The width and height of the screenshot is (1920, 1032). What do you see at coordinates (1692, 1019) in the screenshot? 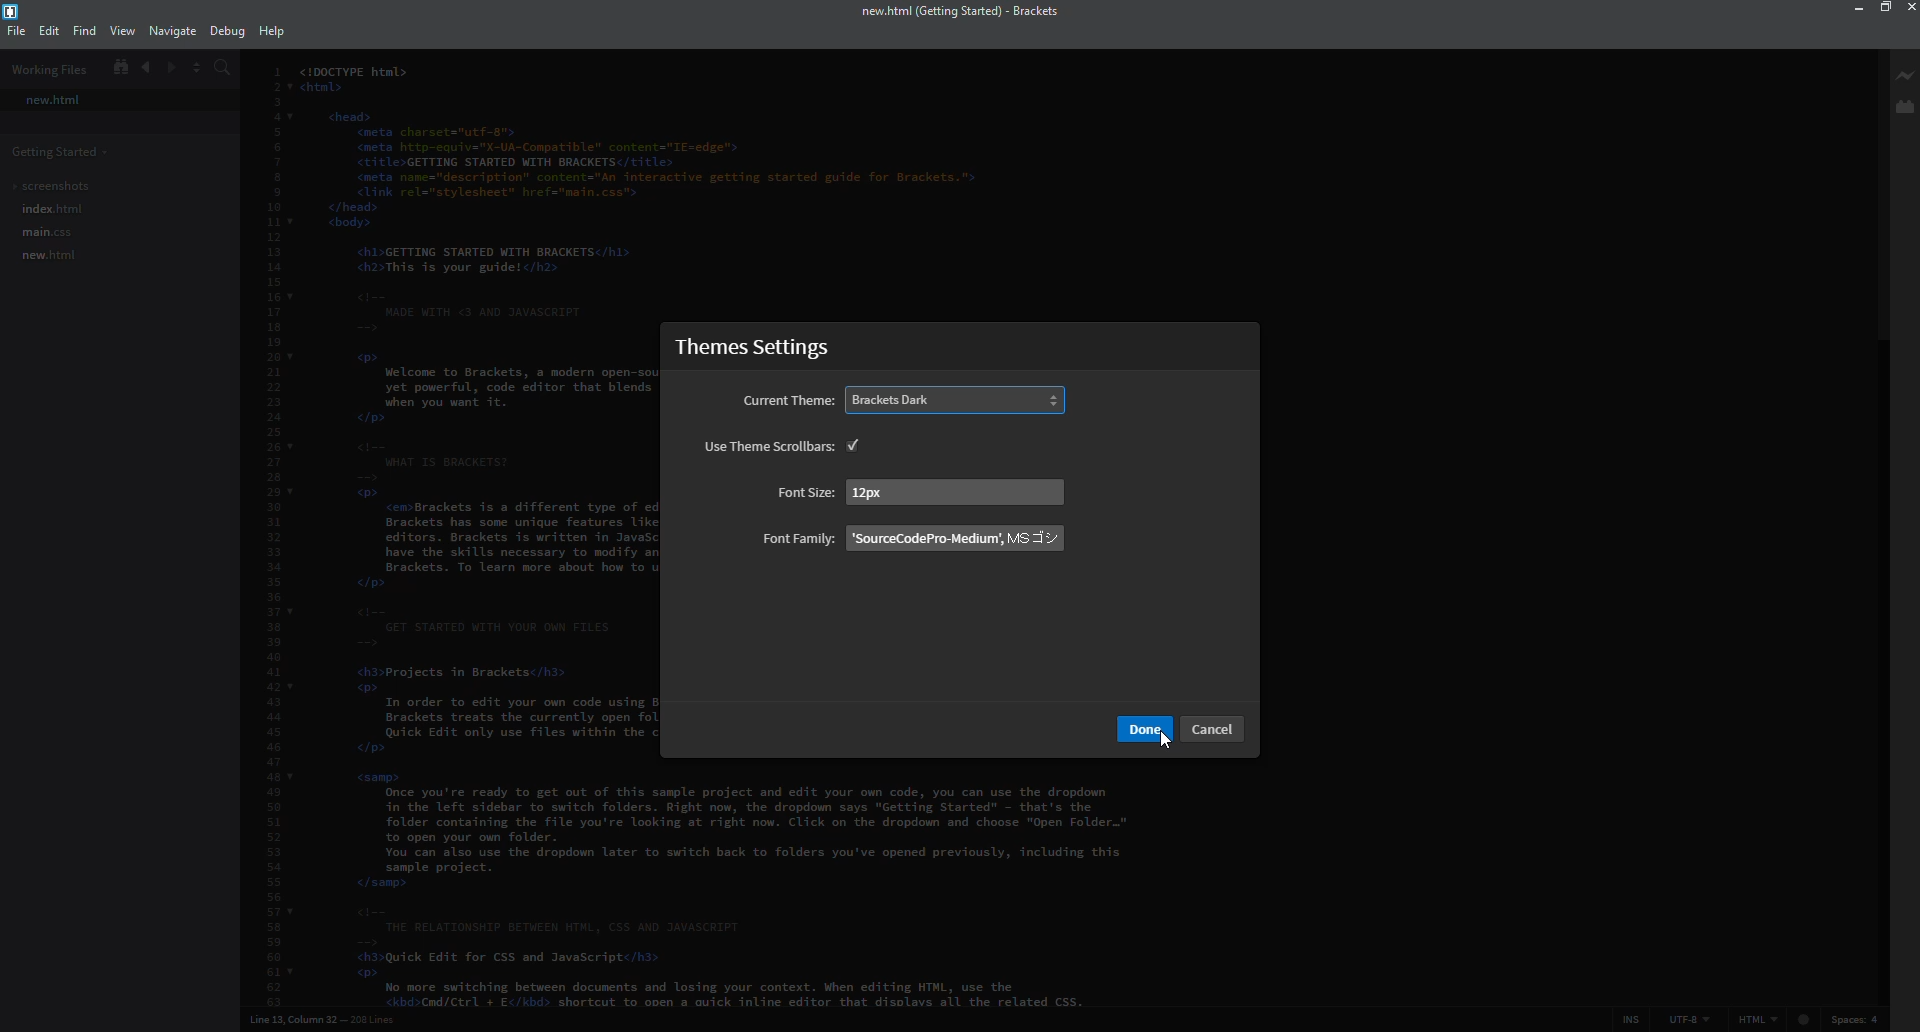
I see `utf` at bounding box center [1692, 1019].